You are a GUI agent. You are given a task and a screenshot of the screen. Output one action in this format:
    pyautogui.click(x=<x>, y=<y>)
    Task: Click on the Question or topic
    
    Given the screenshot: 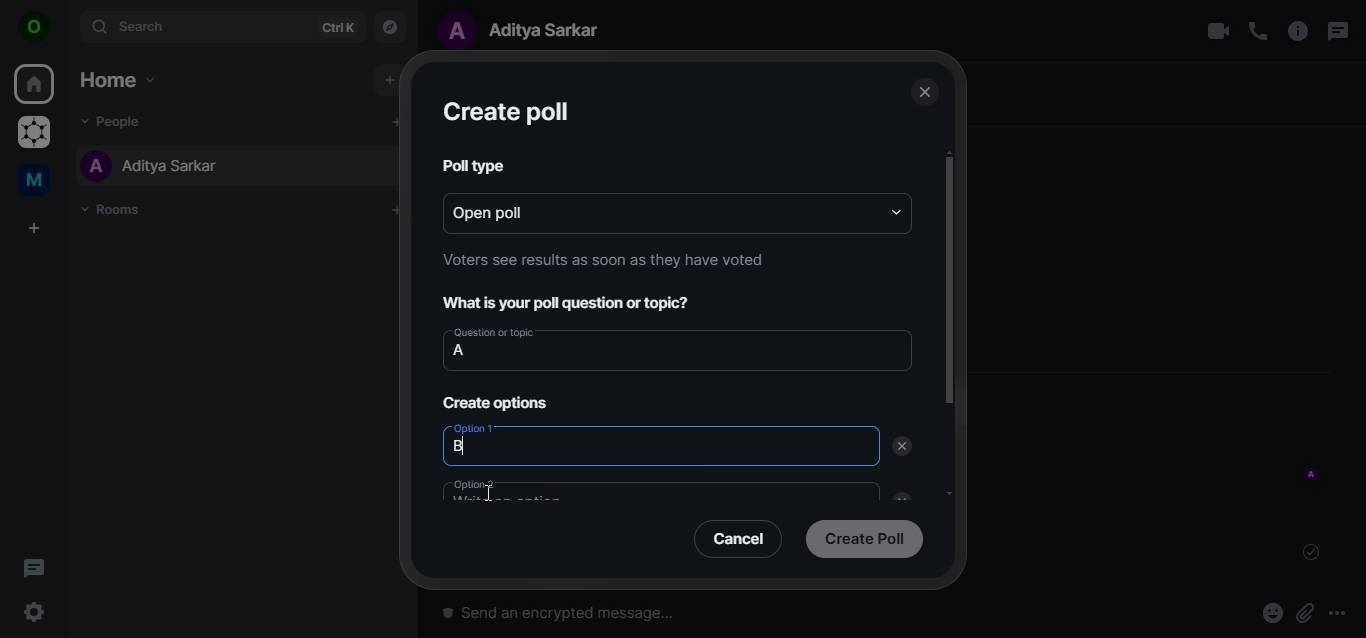 What is the action you would take?
    pyautogui.click(x=493, y=332)
    